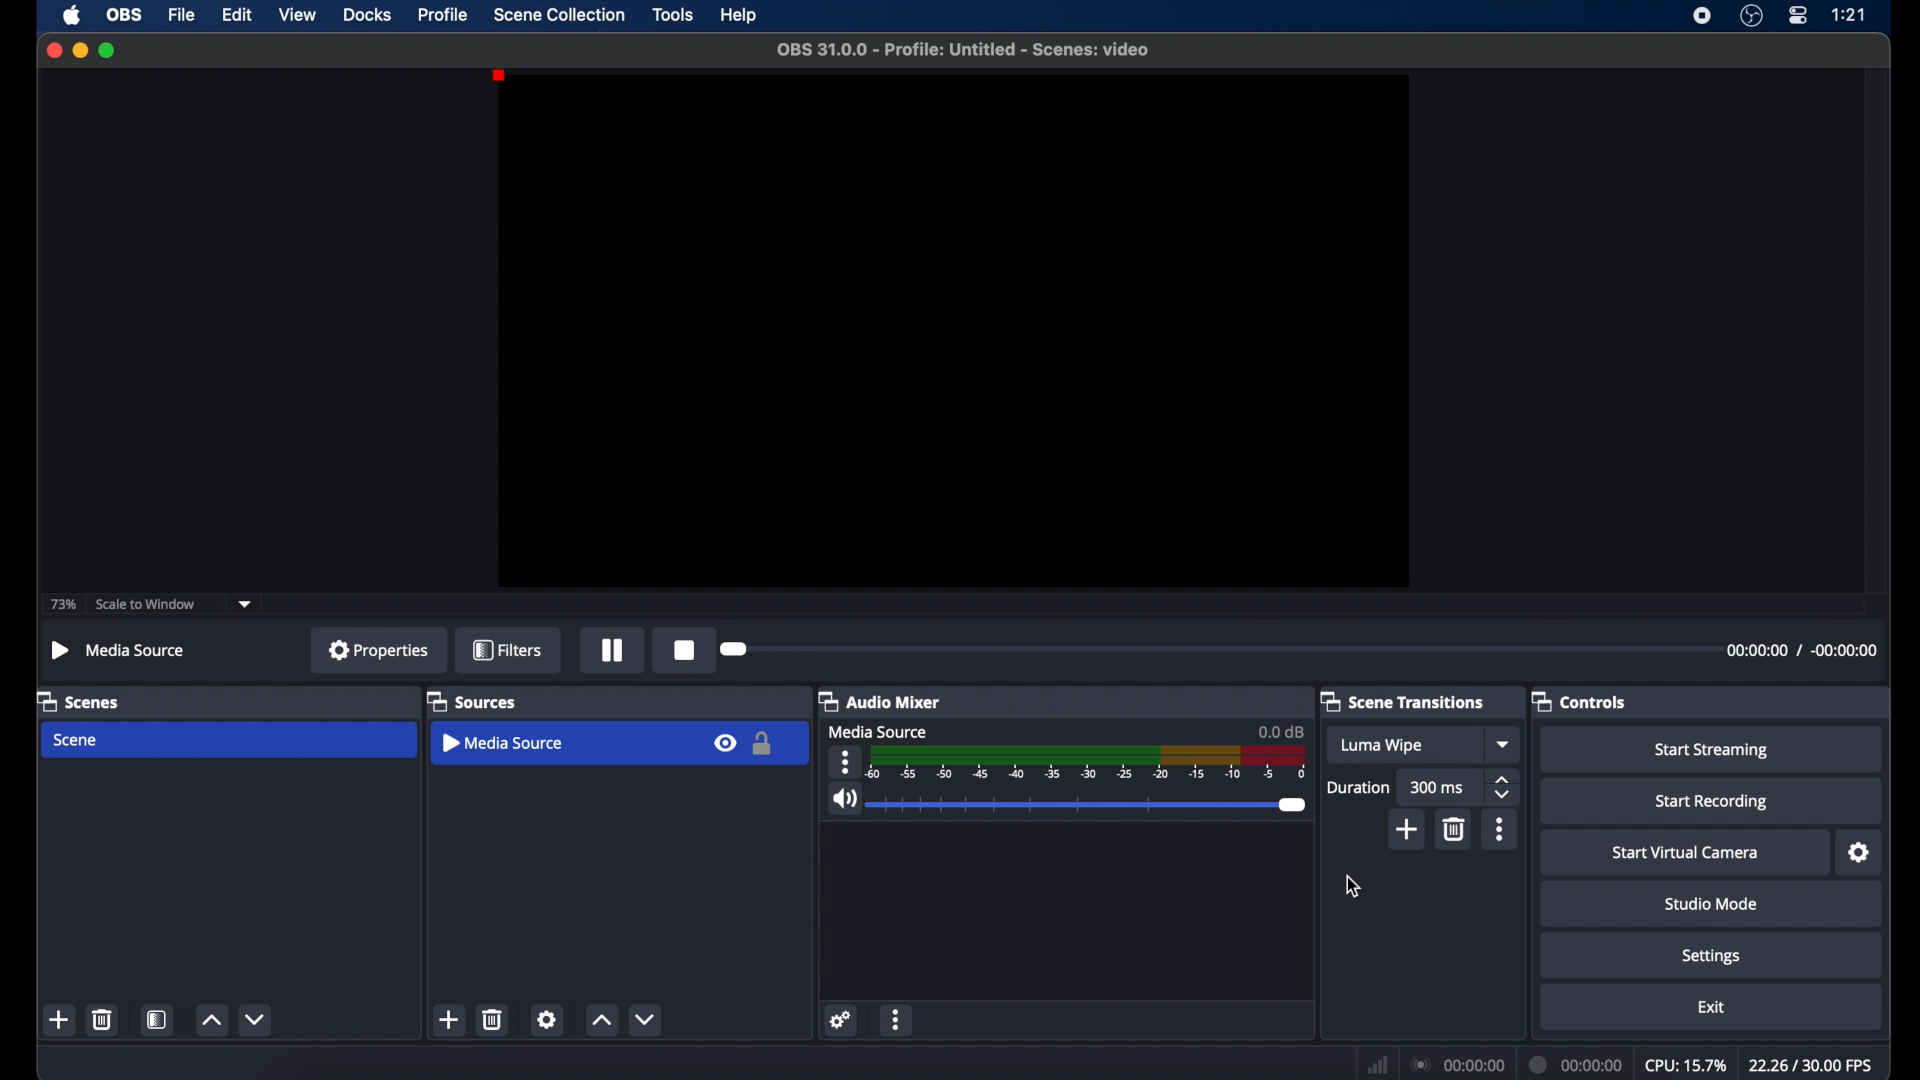 Image resolution: width=1920 pixels, height=1080 pixels. I want to click on maximize, so click(108, 50).